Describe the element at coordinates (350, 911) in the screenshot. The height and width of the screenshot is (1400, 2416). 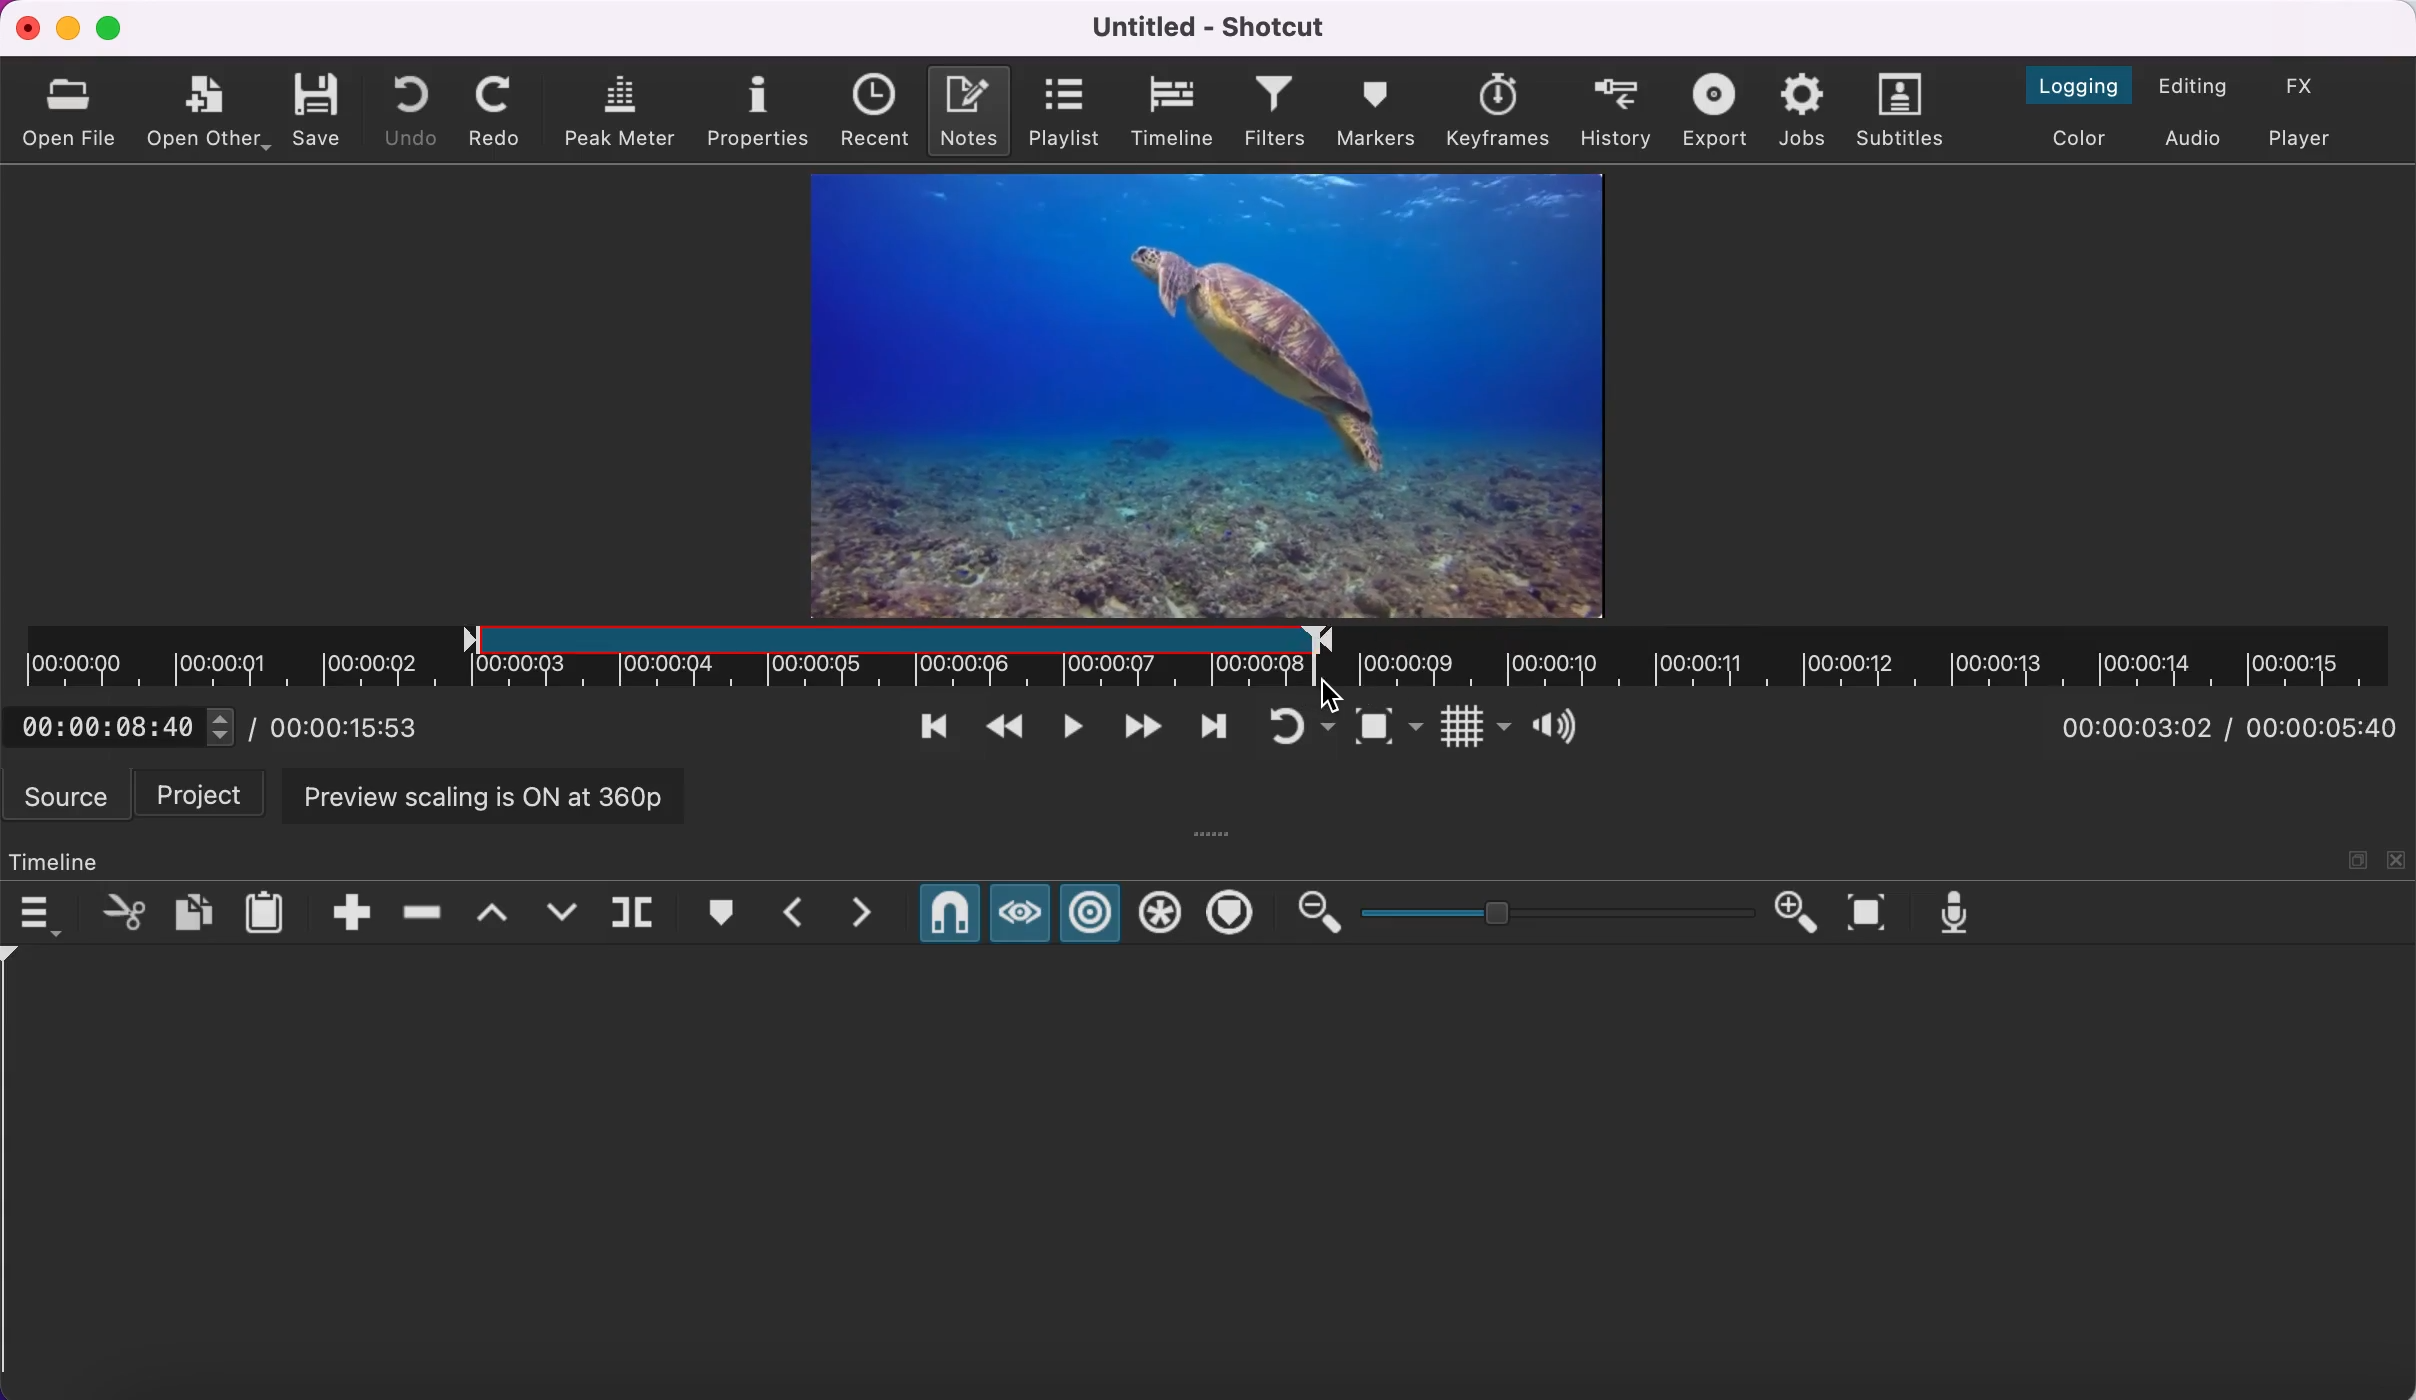
I see `append` at that location.